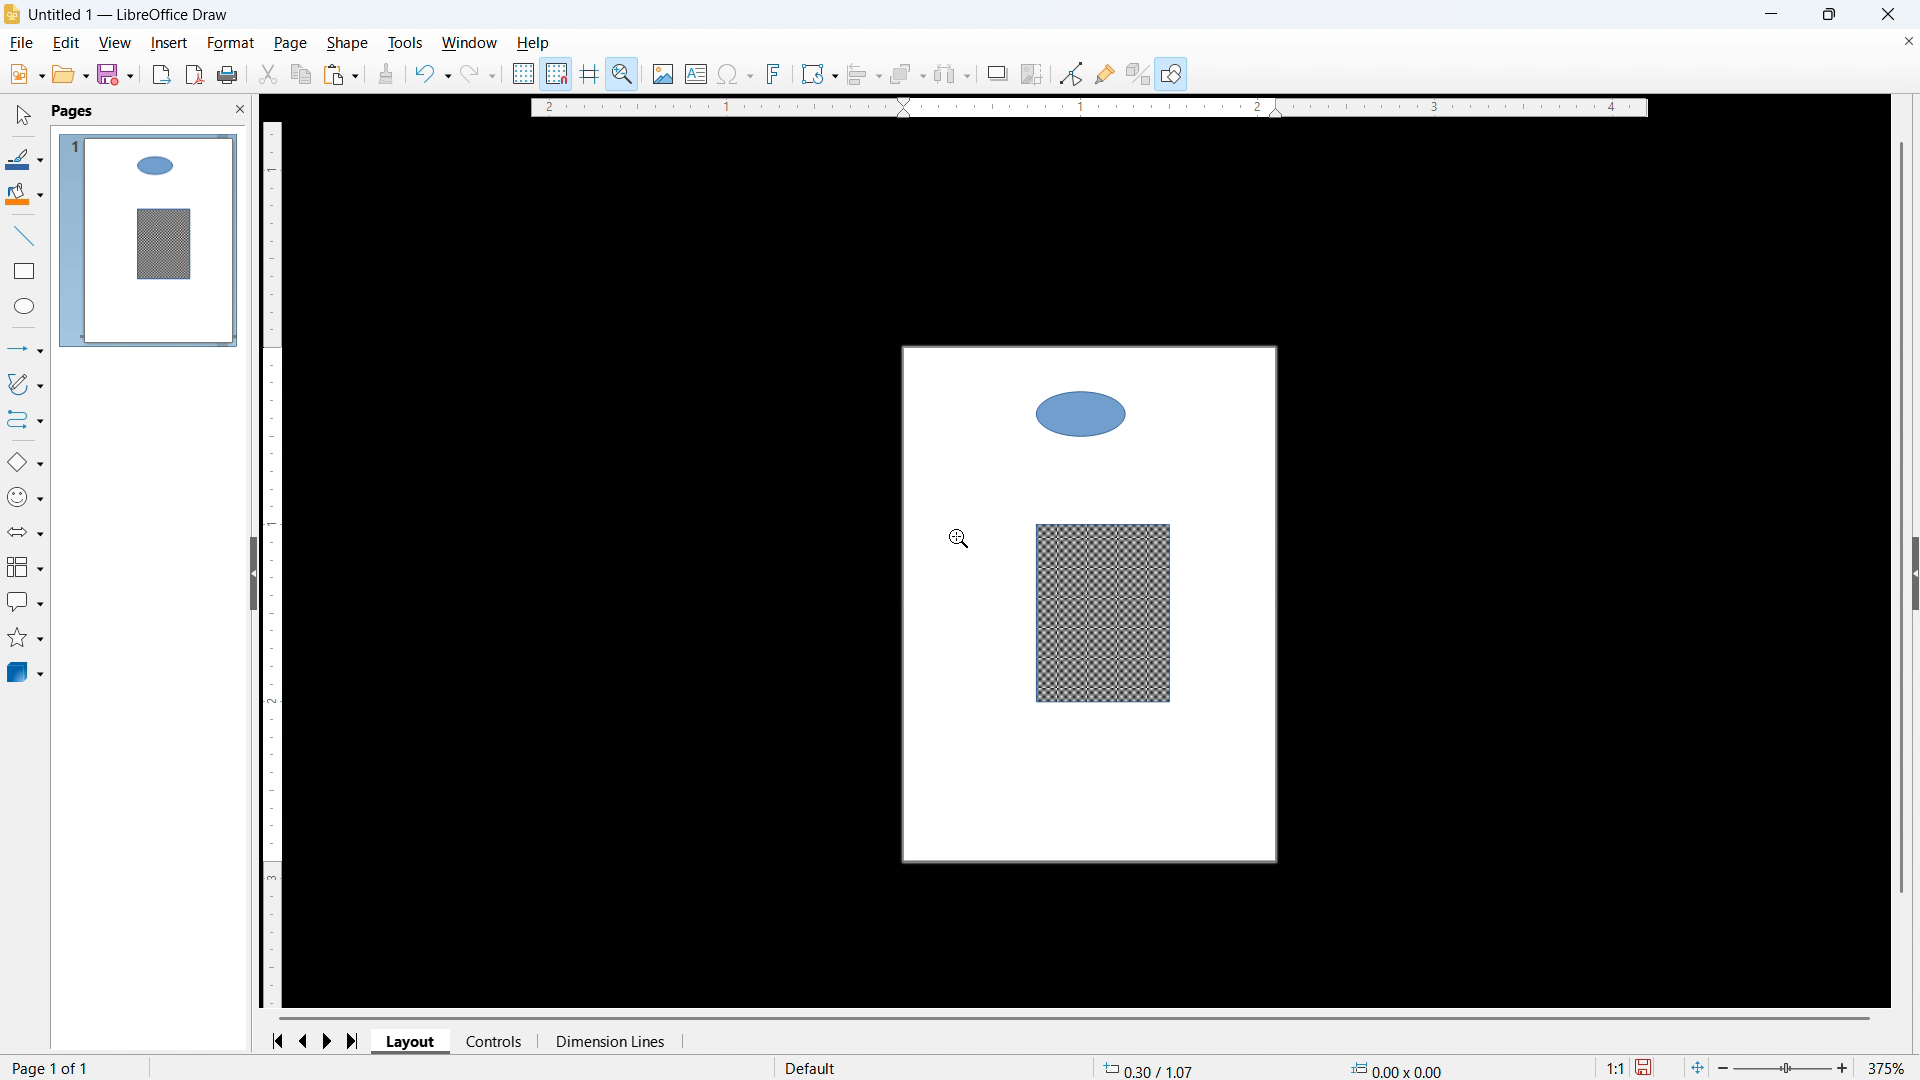  I want to click on Rectangle , so click(25, 271).